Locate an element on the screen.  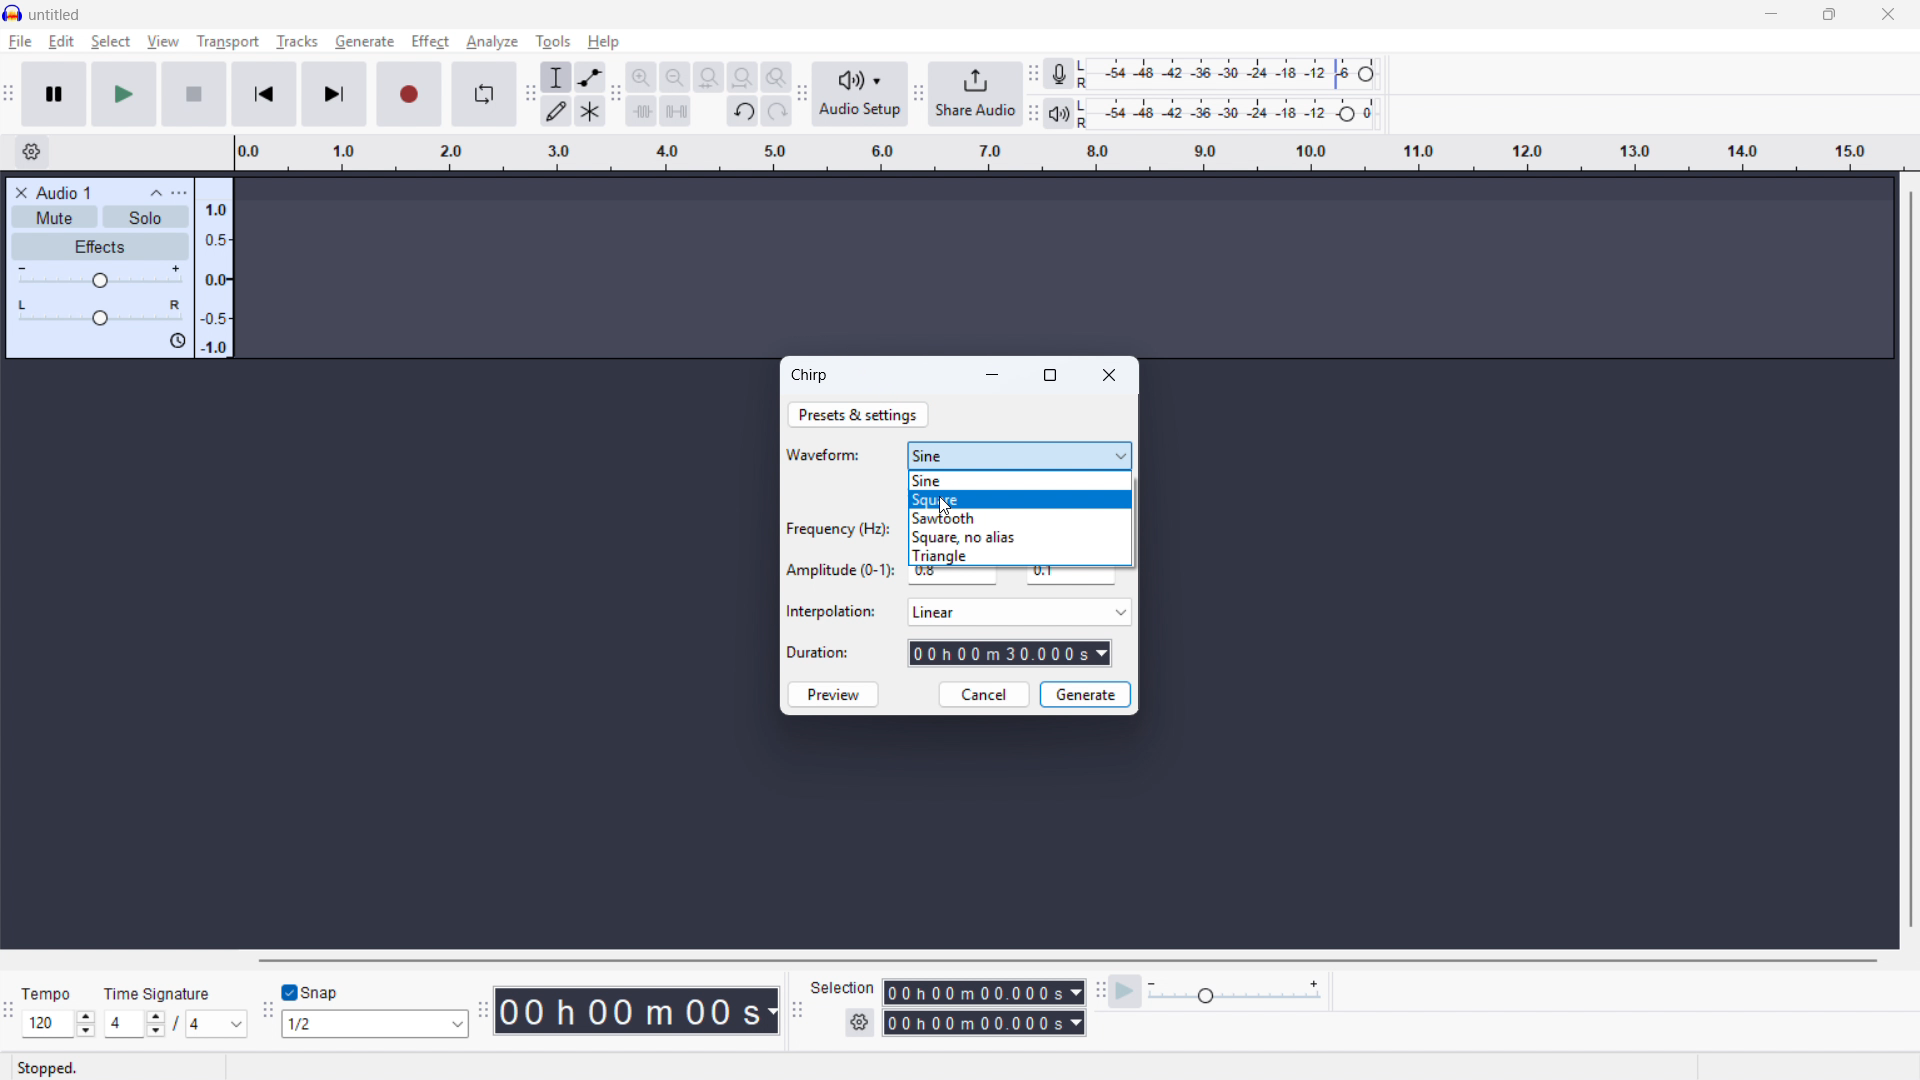
maximise  is located at coordinates (1049, 375).